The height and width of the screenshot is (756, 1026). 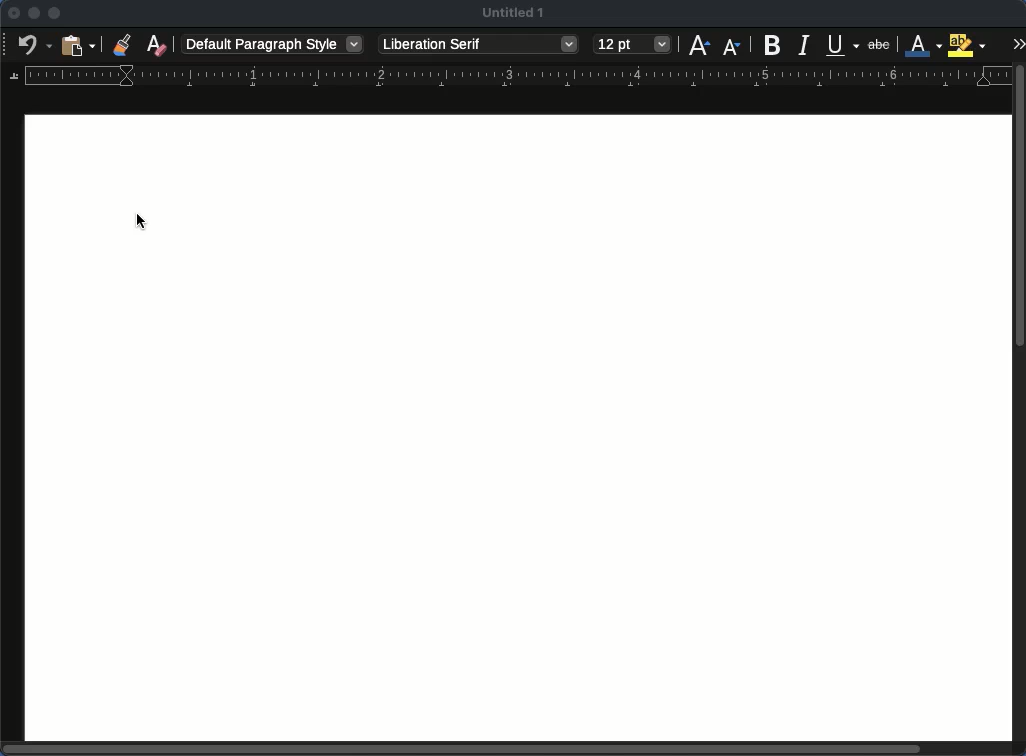 What do you see at coordinates (730, 48) in the screenshot?
I see `decrease size` at bounding box center [730, 48].